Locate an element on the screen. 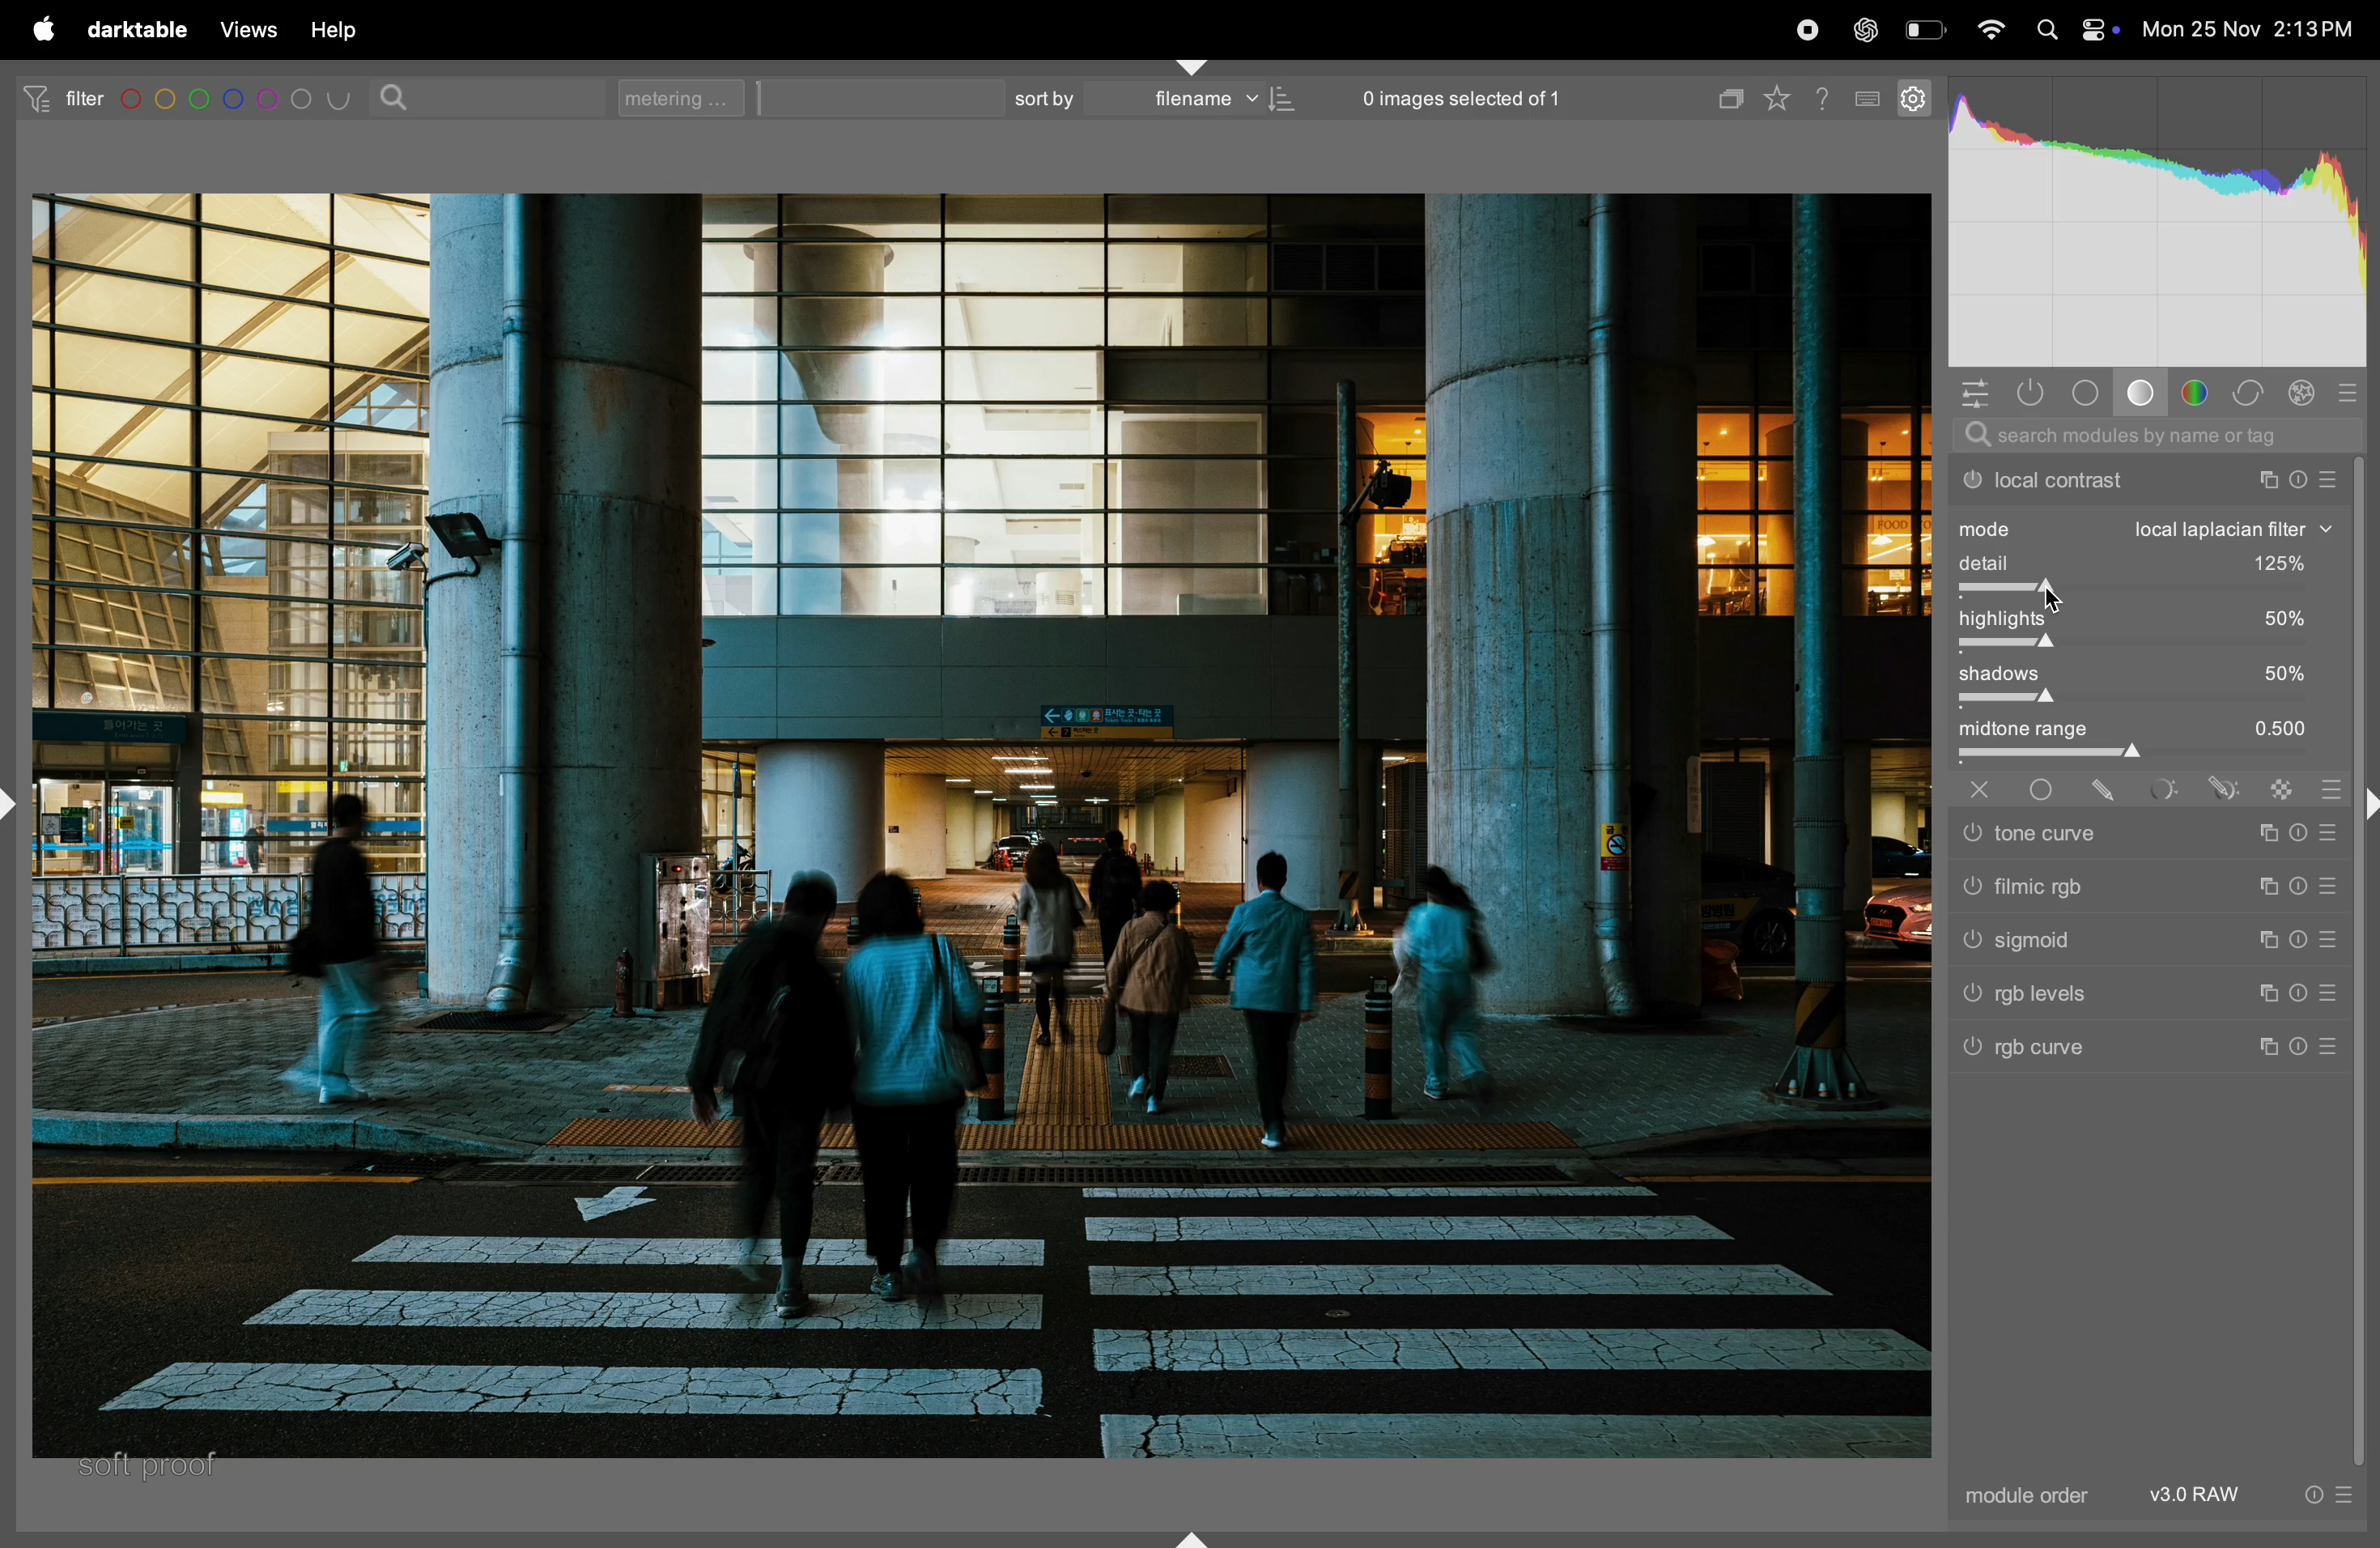 Image resolution: width=2380 pixels, height=1548 pixels. rgb curve is located at coordinates (2135, 1052).